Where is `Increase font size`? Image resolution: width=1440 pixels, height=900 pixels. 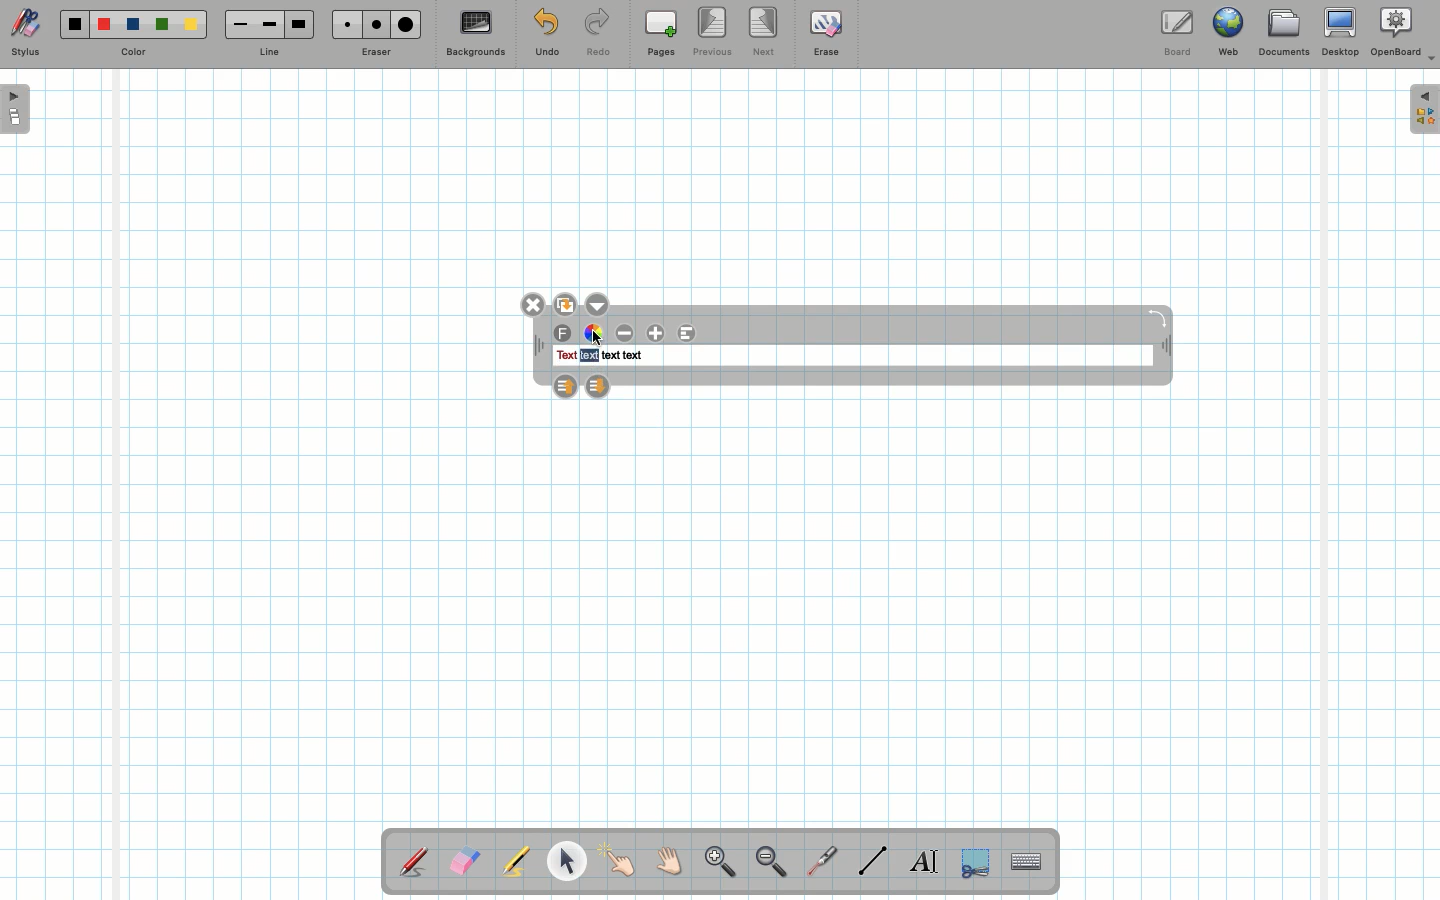
Increase font size is located at coordinates (658, 333).